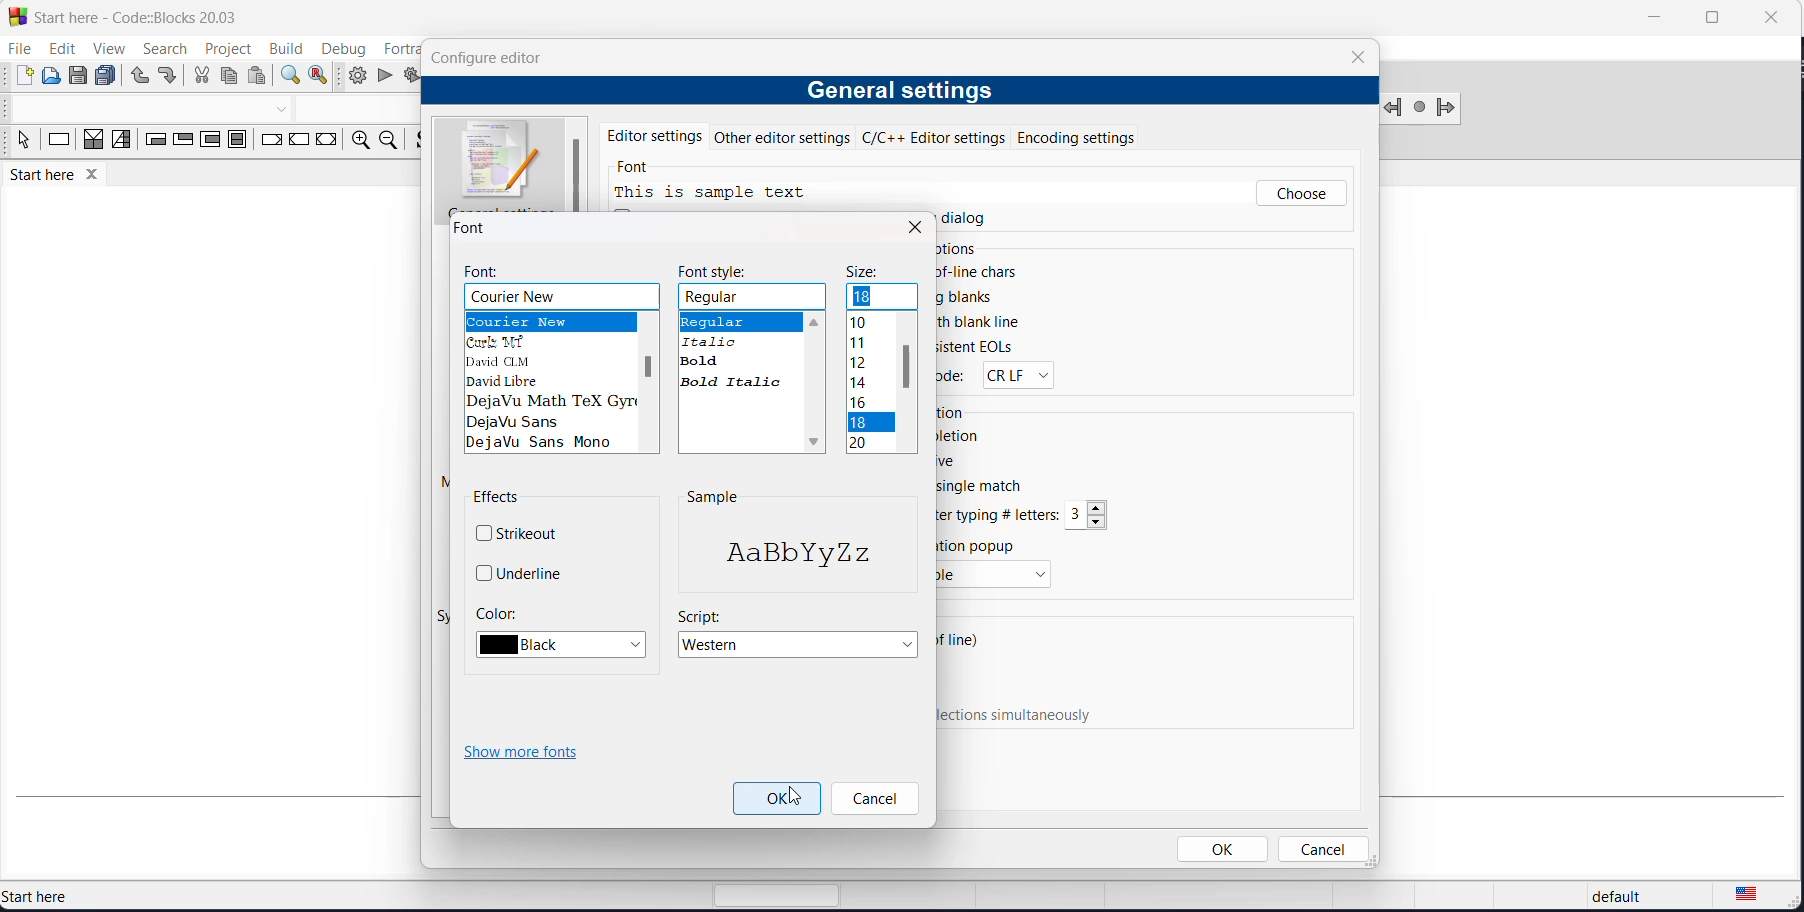 The height and width of the screenshot is (912, 1804). What do you see at coordinates (815, 320) in the screenshot?
I see `move upwards` at bounding box center [815, 320].